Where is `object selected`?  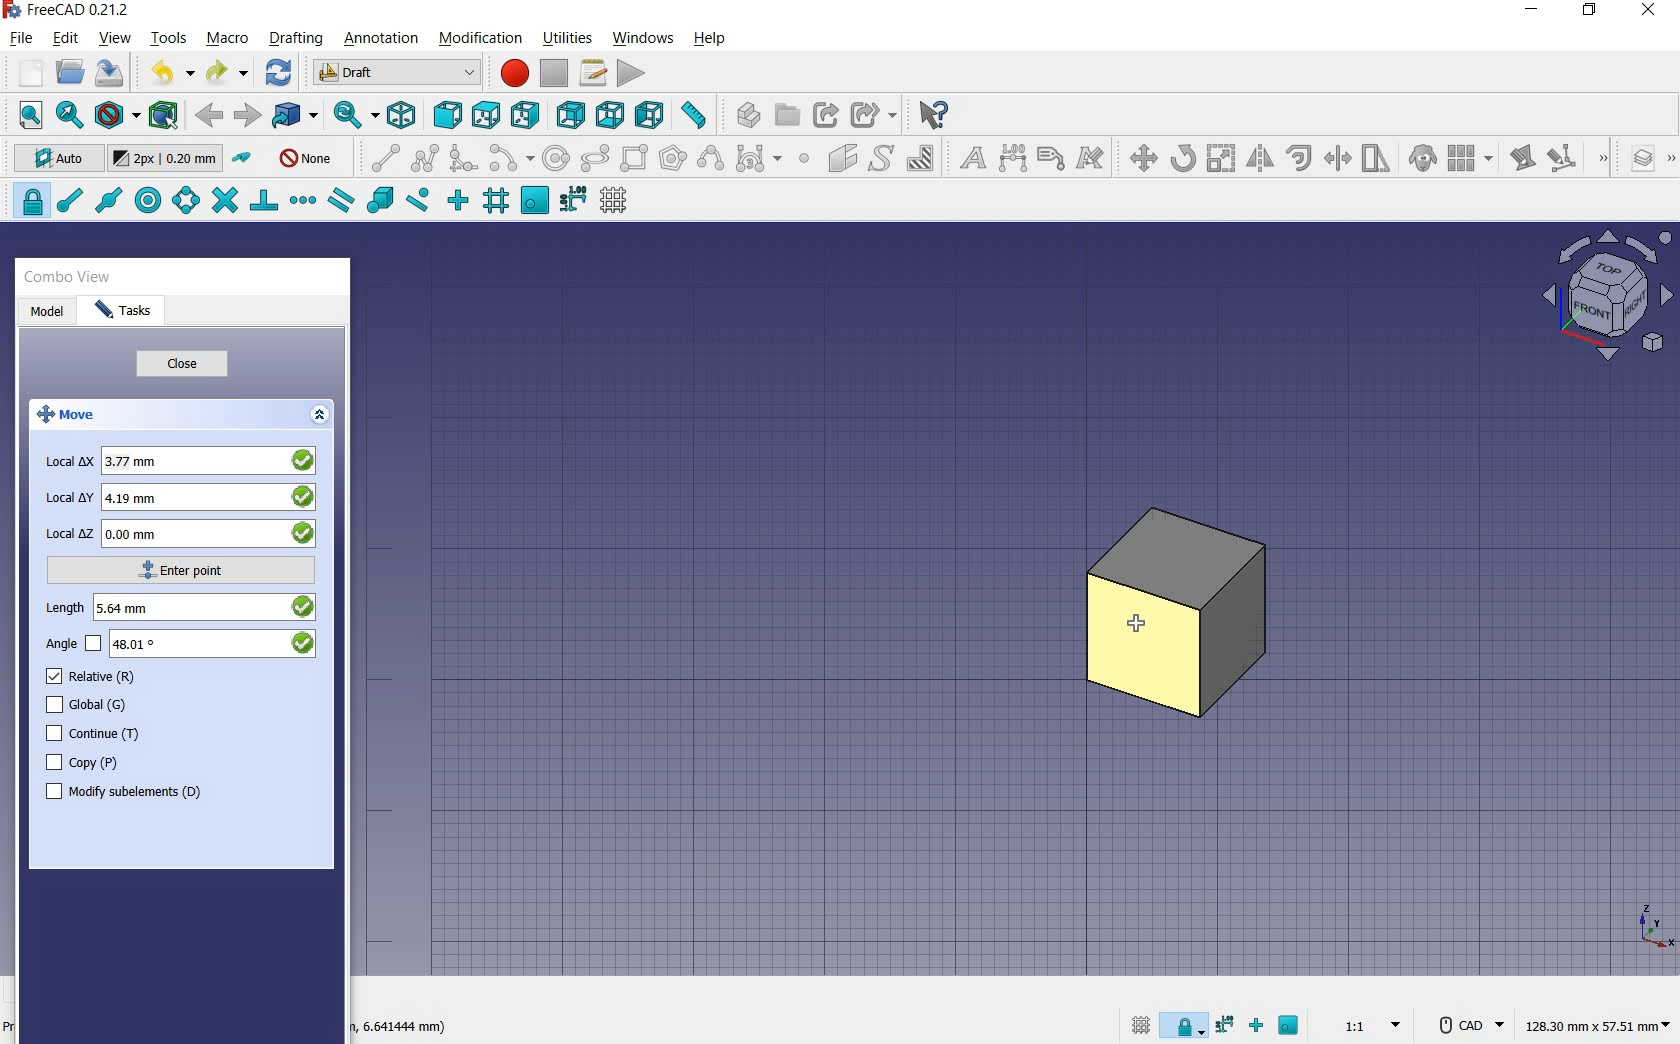 object selected is located at coordinates (1173, 615).